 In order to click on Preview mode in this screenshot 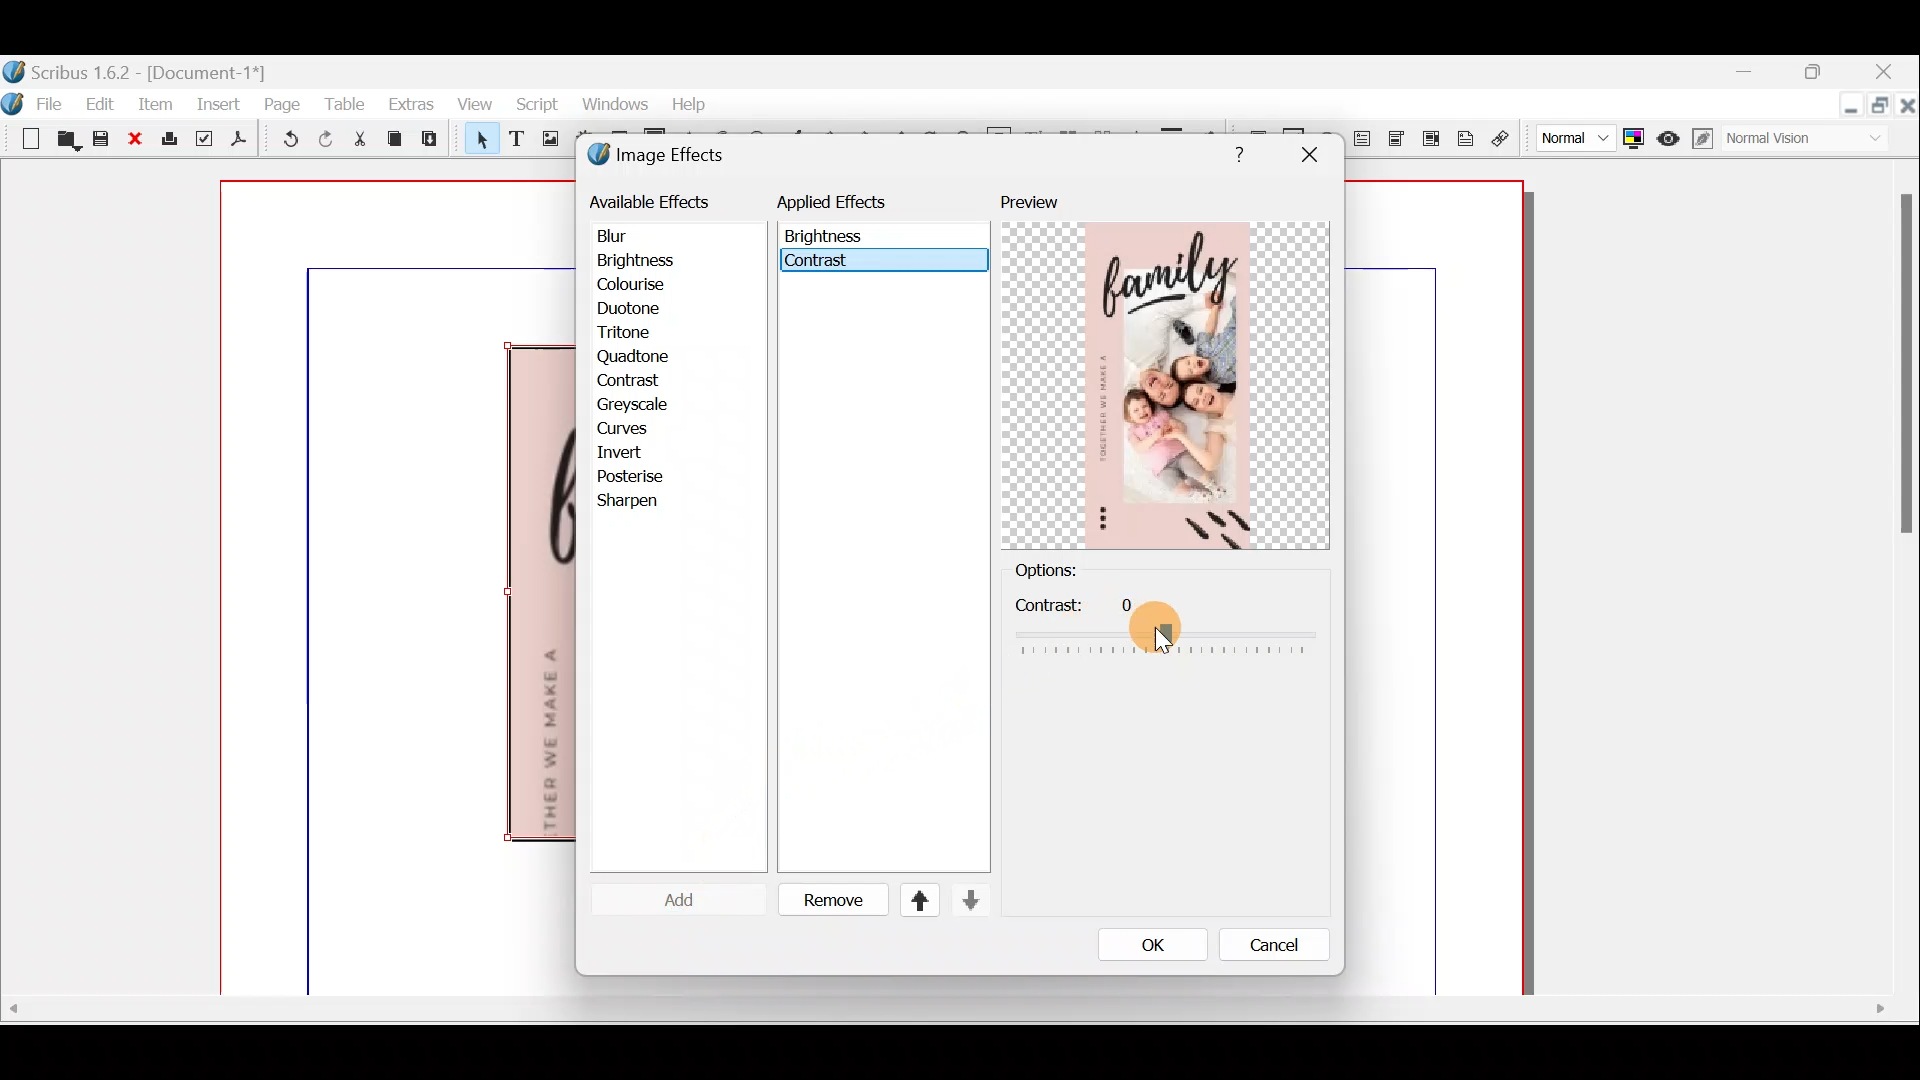, I will do `click(1669, 134)`.